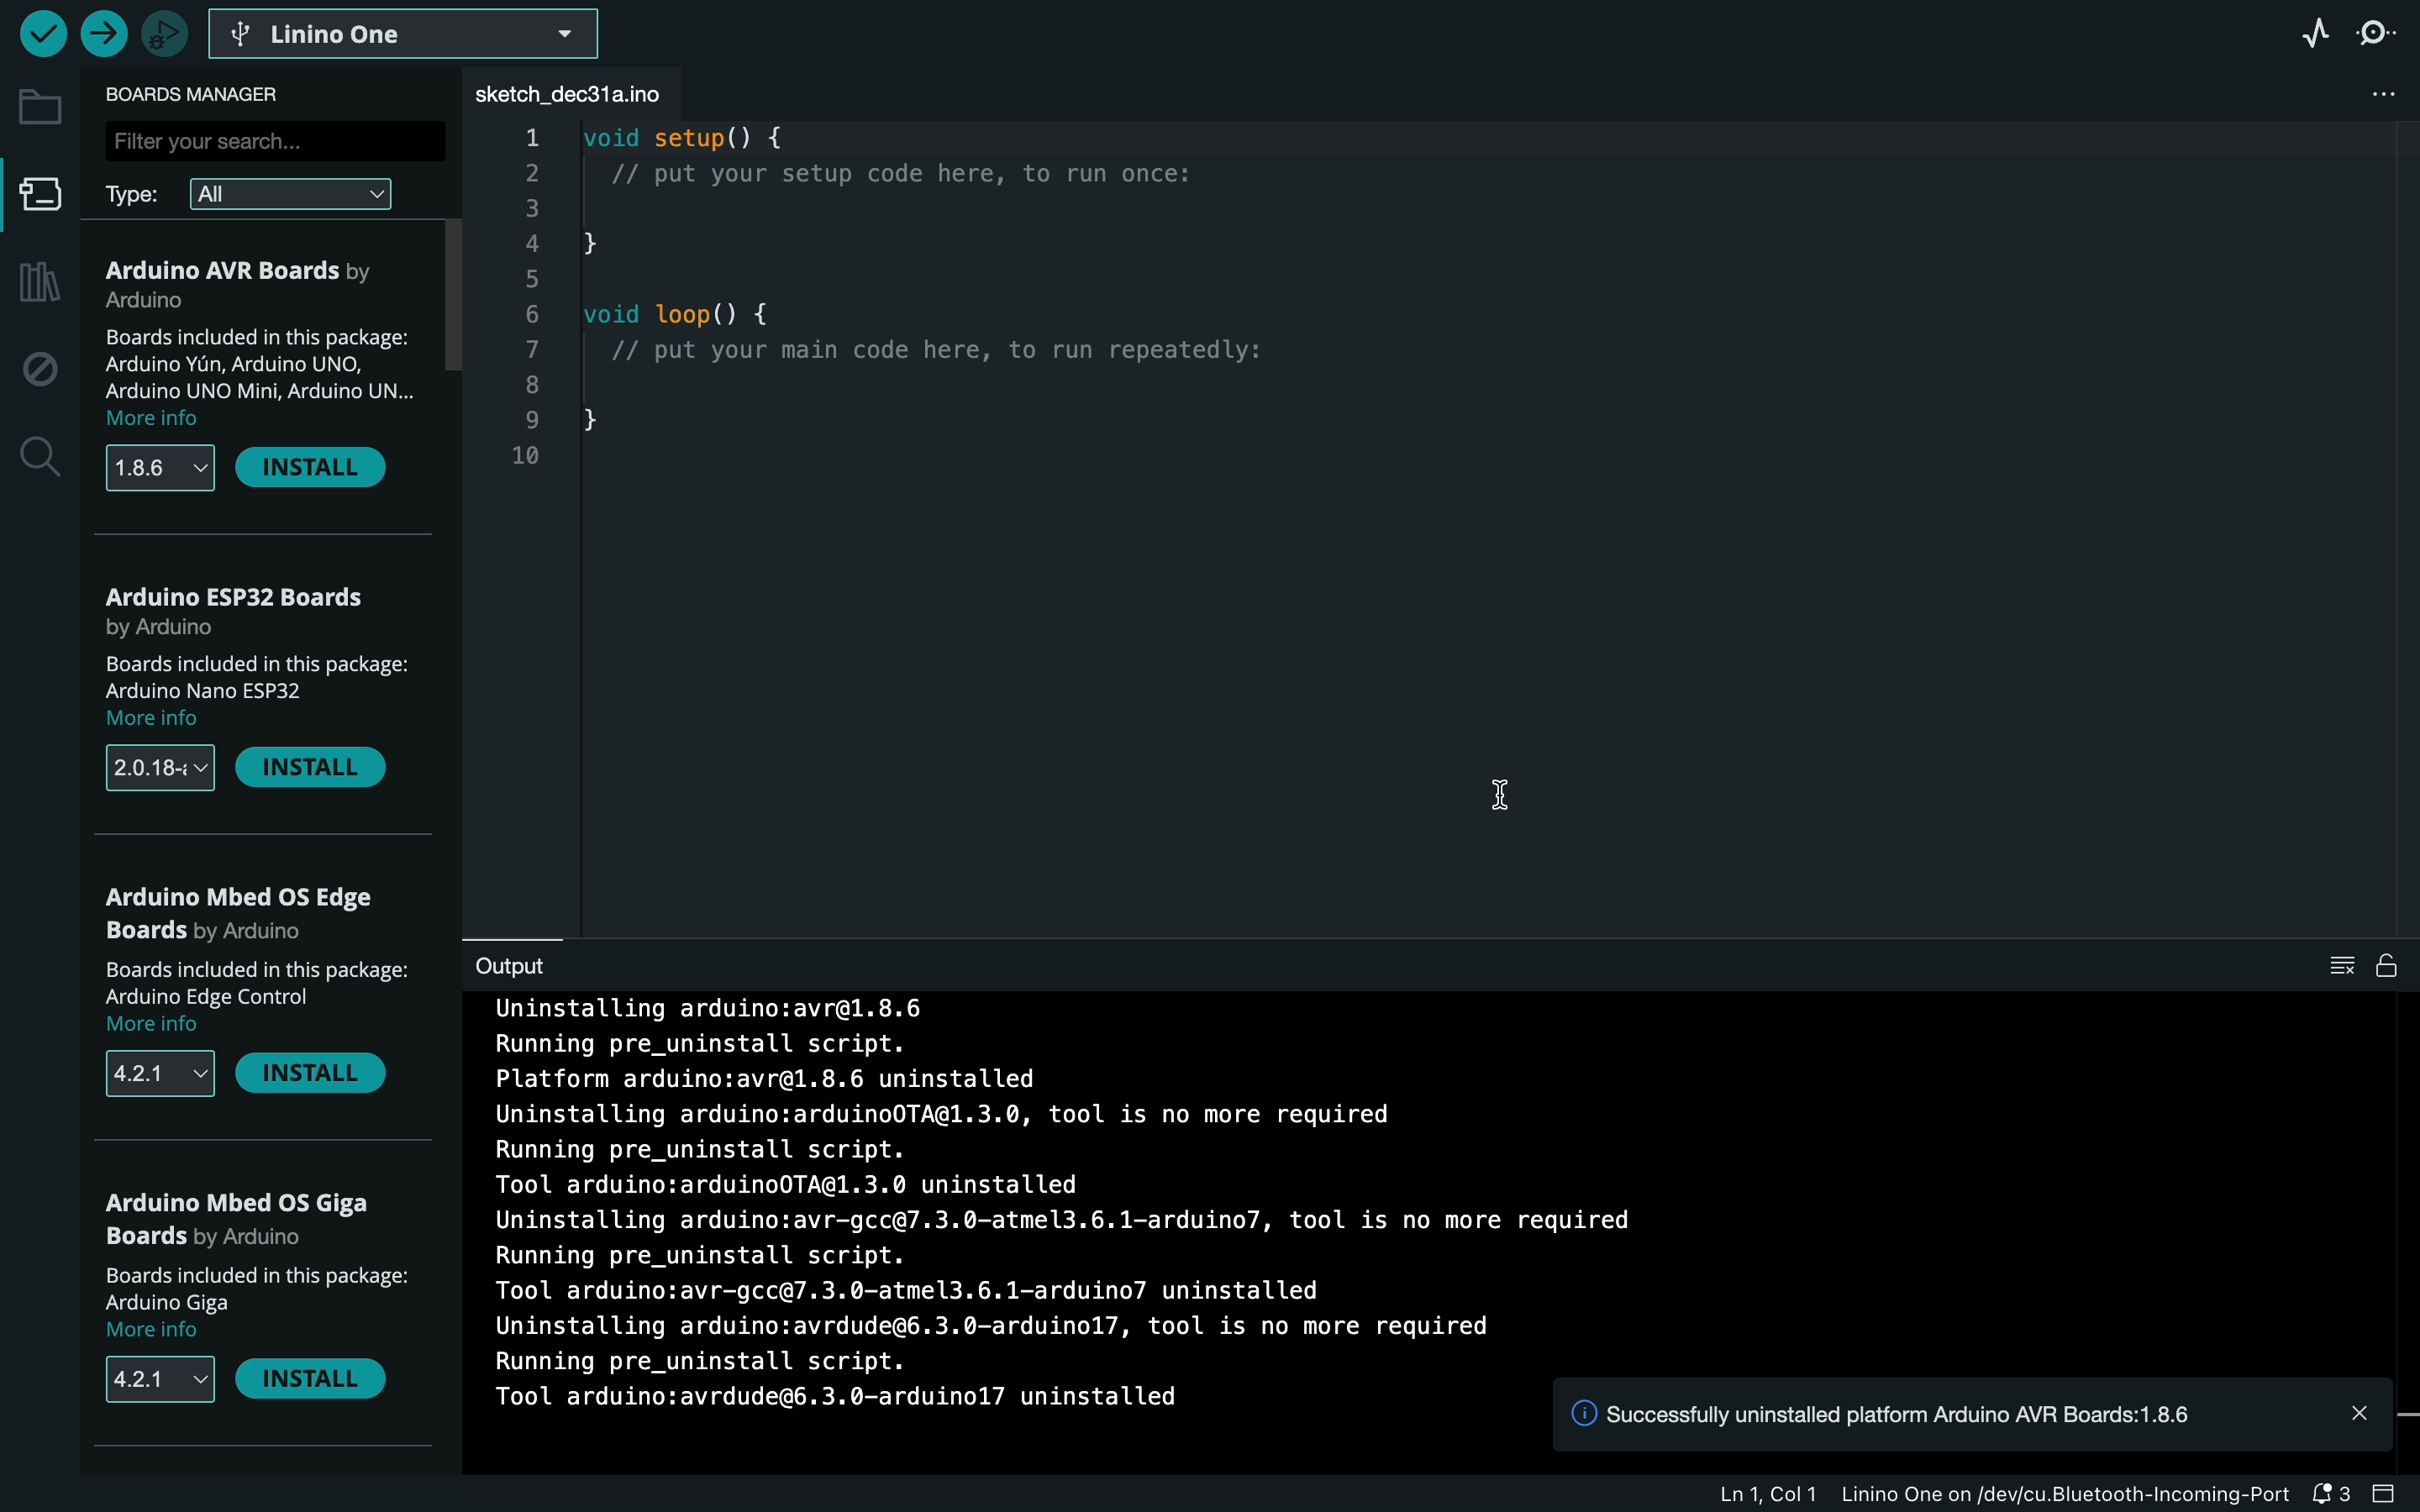 This screenshot has width=2420, height=1512. I want to click on debug, so click(40, 366).